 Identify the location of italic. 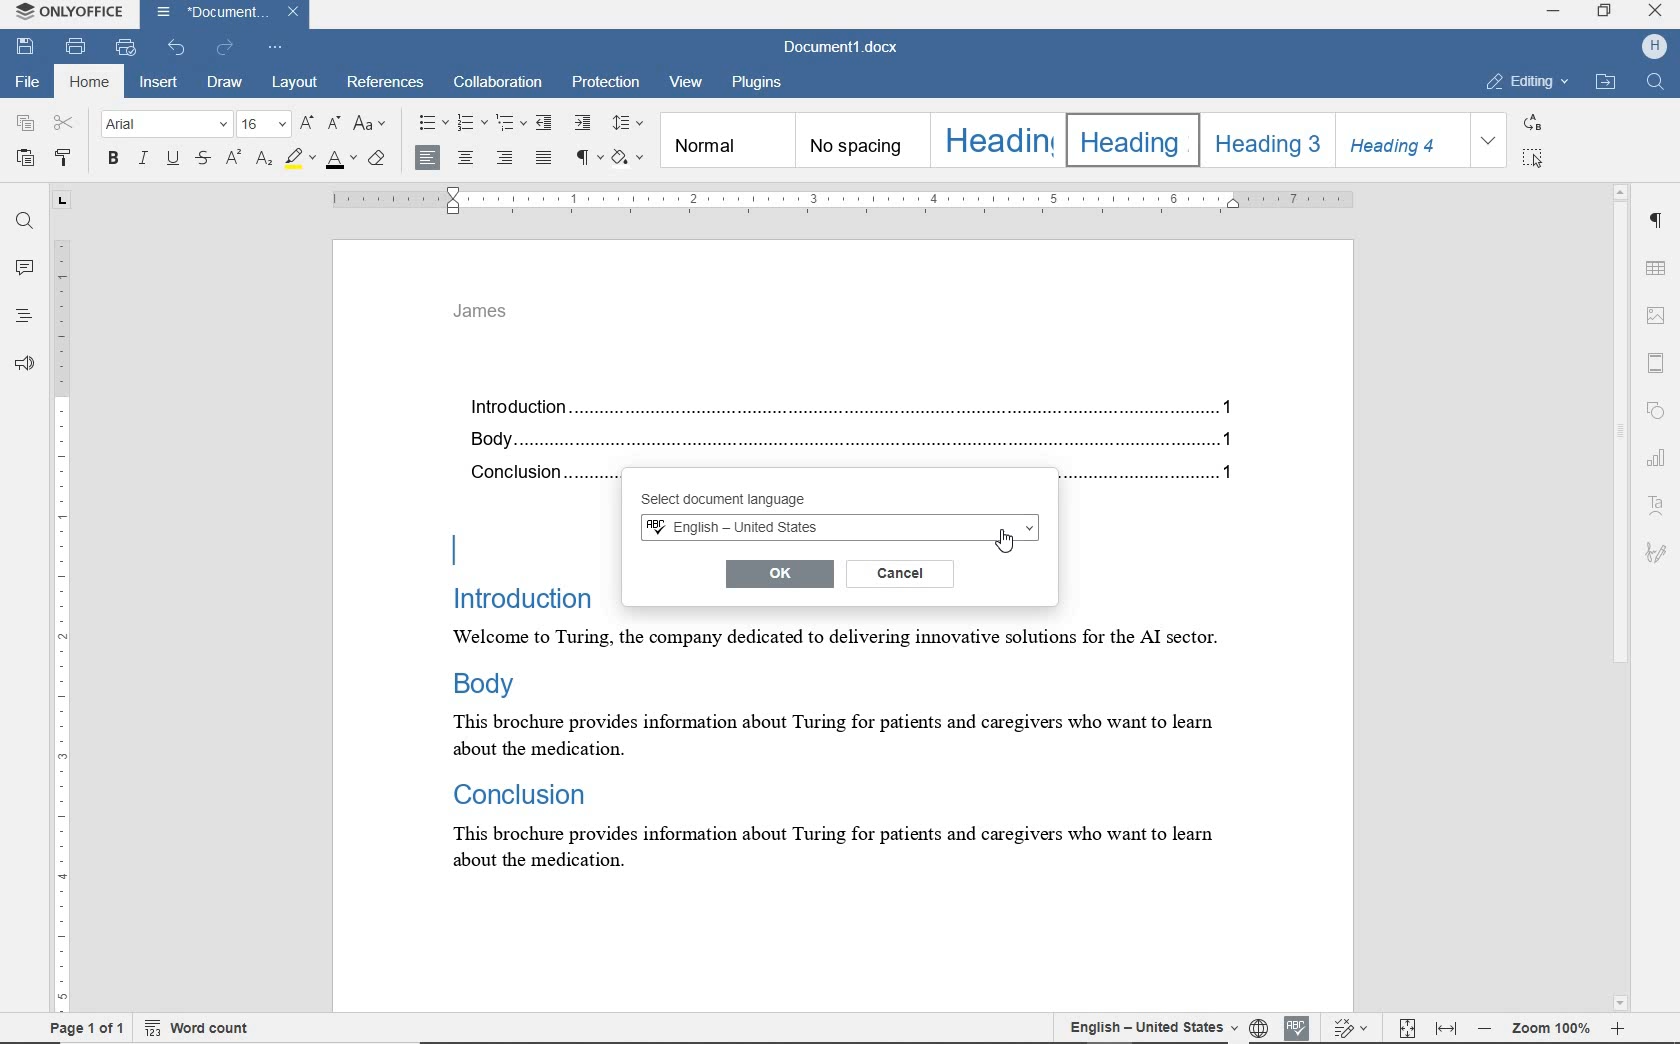
(144, 159).